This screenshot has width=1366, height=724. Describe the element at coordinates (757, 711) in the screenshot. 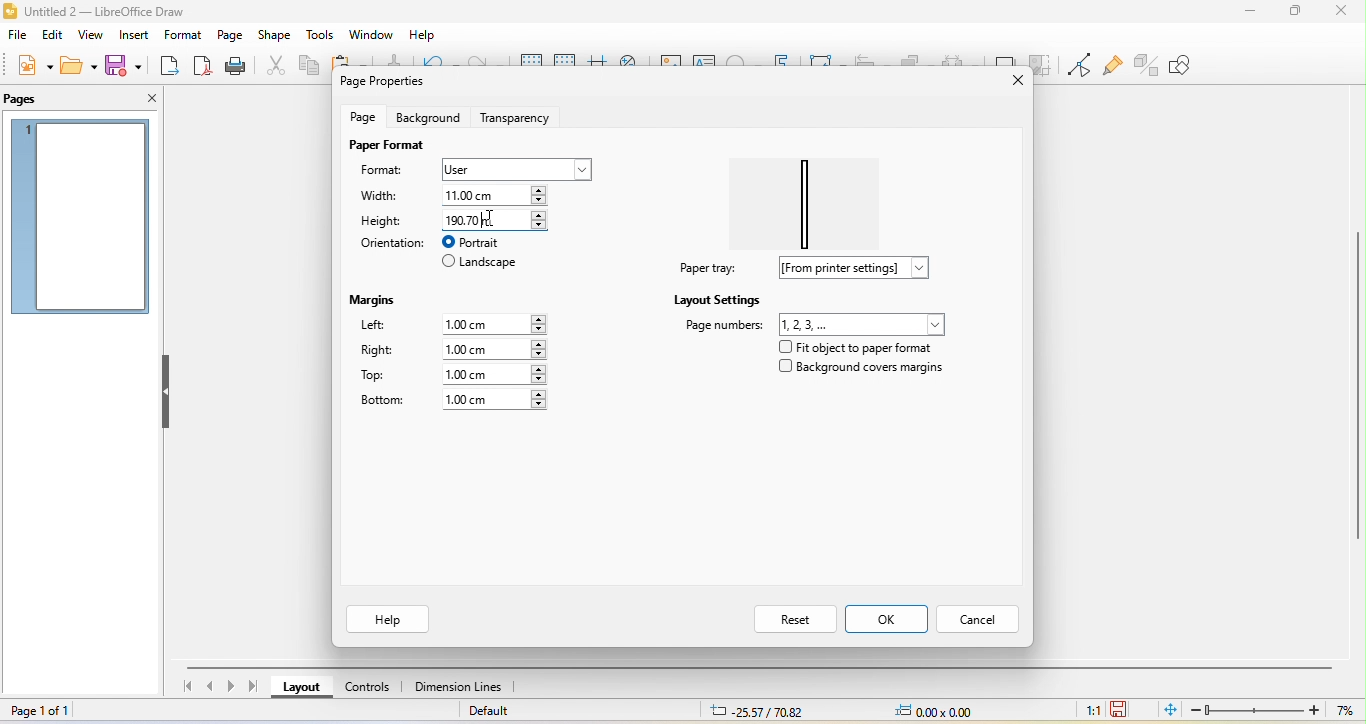

I see `25.57/70.82` at that location.